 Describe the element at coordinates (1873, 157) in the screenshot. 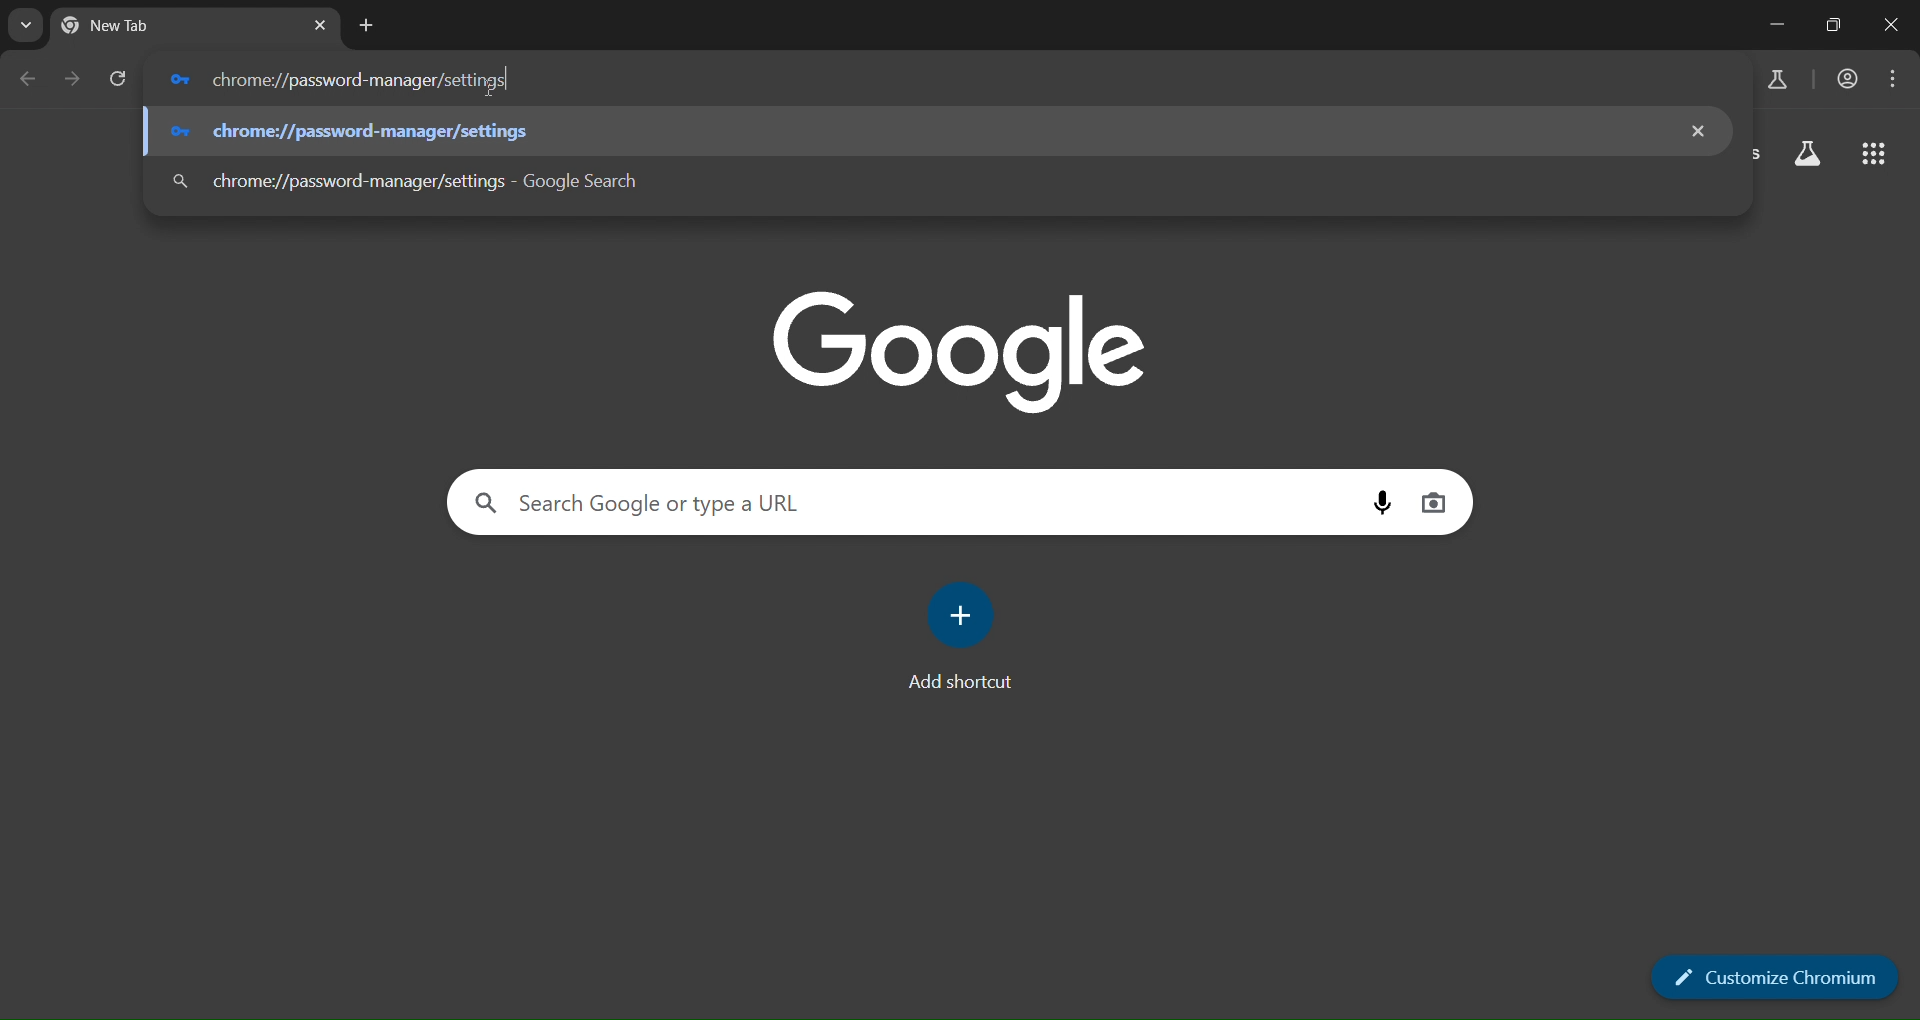

I see `google apps` at that location.